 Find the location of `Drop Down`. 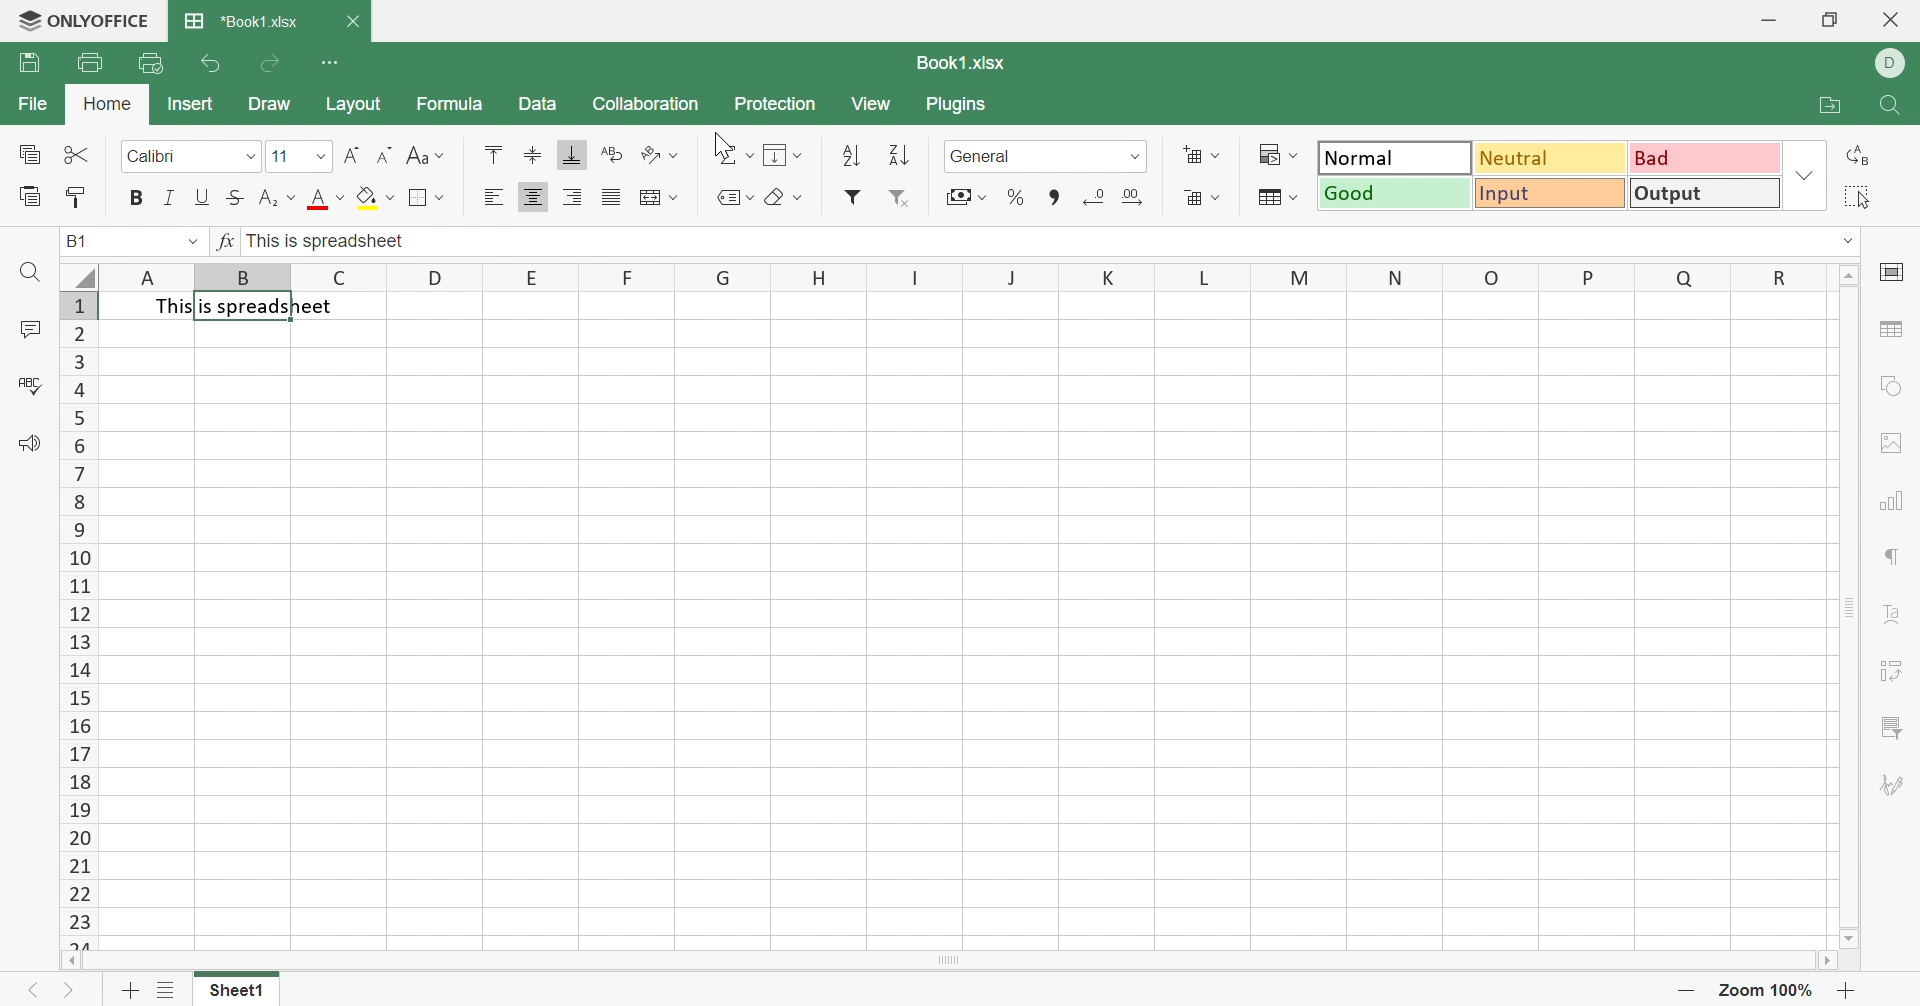

Drop Down is located at coordinates (342, 198).